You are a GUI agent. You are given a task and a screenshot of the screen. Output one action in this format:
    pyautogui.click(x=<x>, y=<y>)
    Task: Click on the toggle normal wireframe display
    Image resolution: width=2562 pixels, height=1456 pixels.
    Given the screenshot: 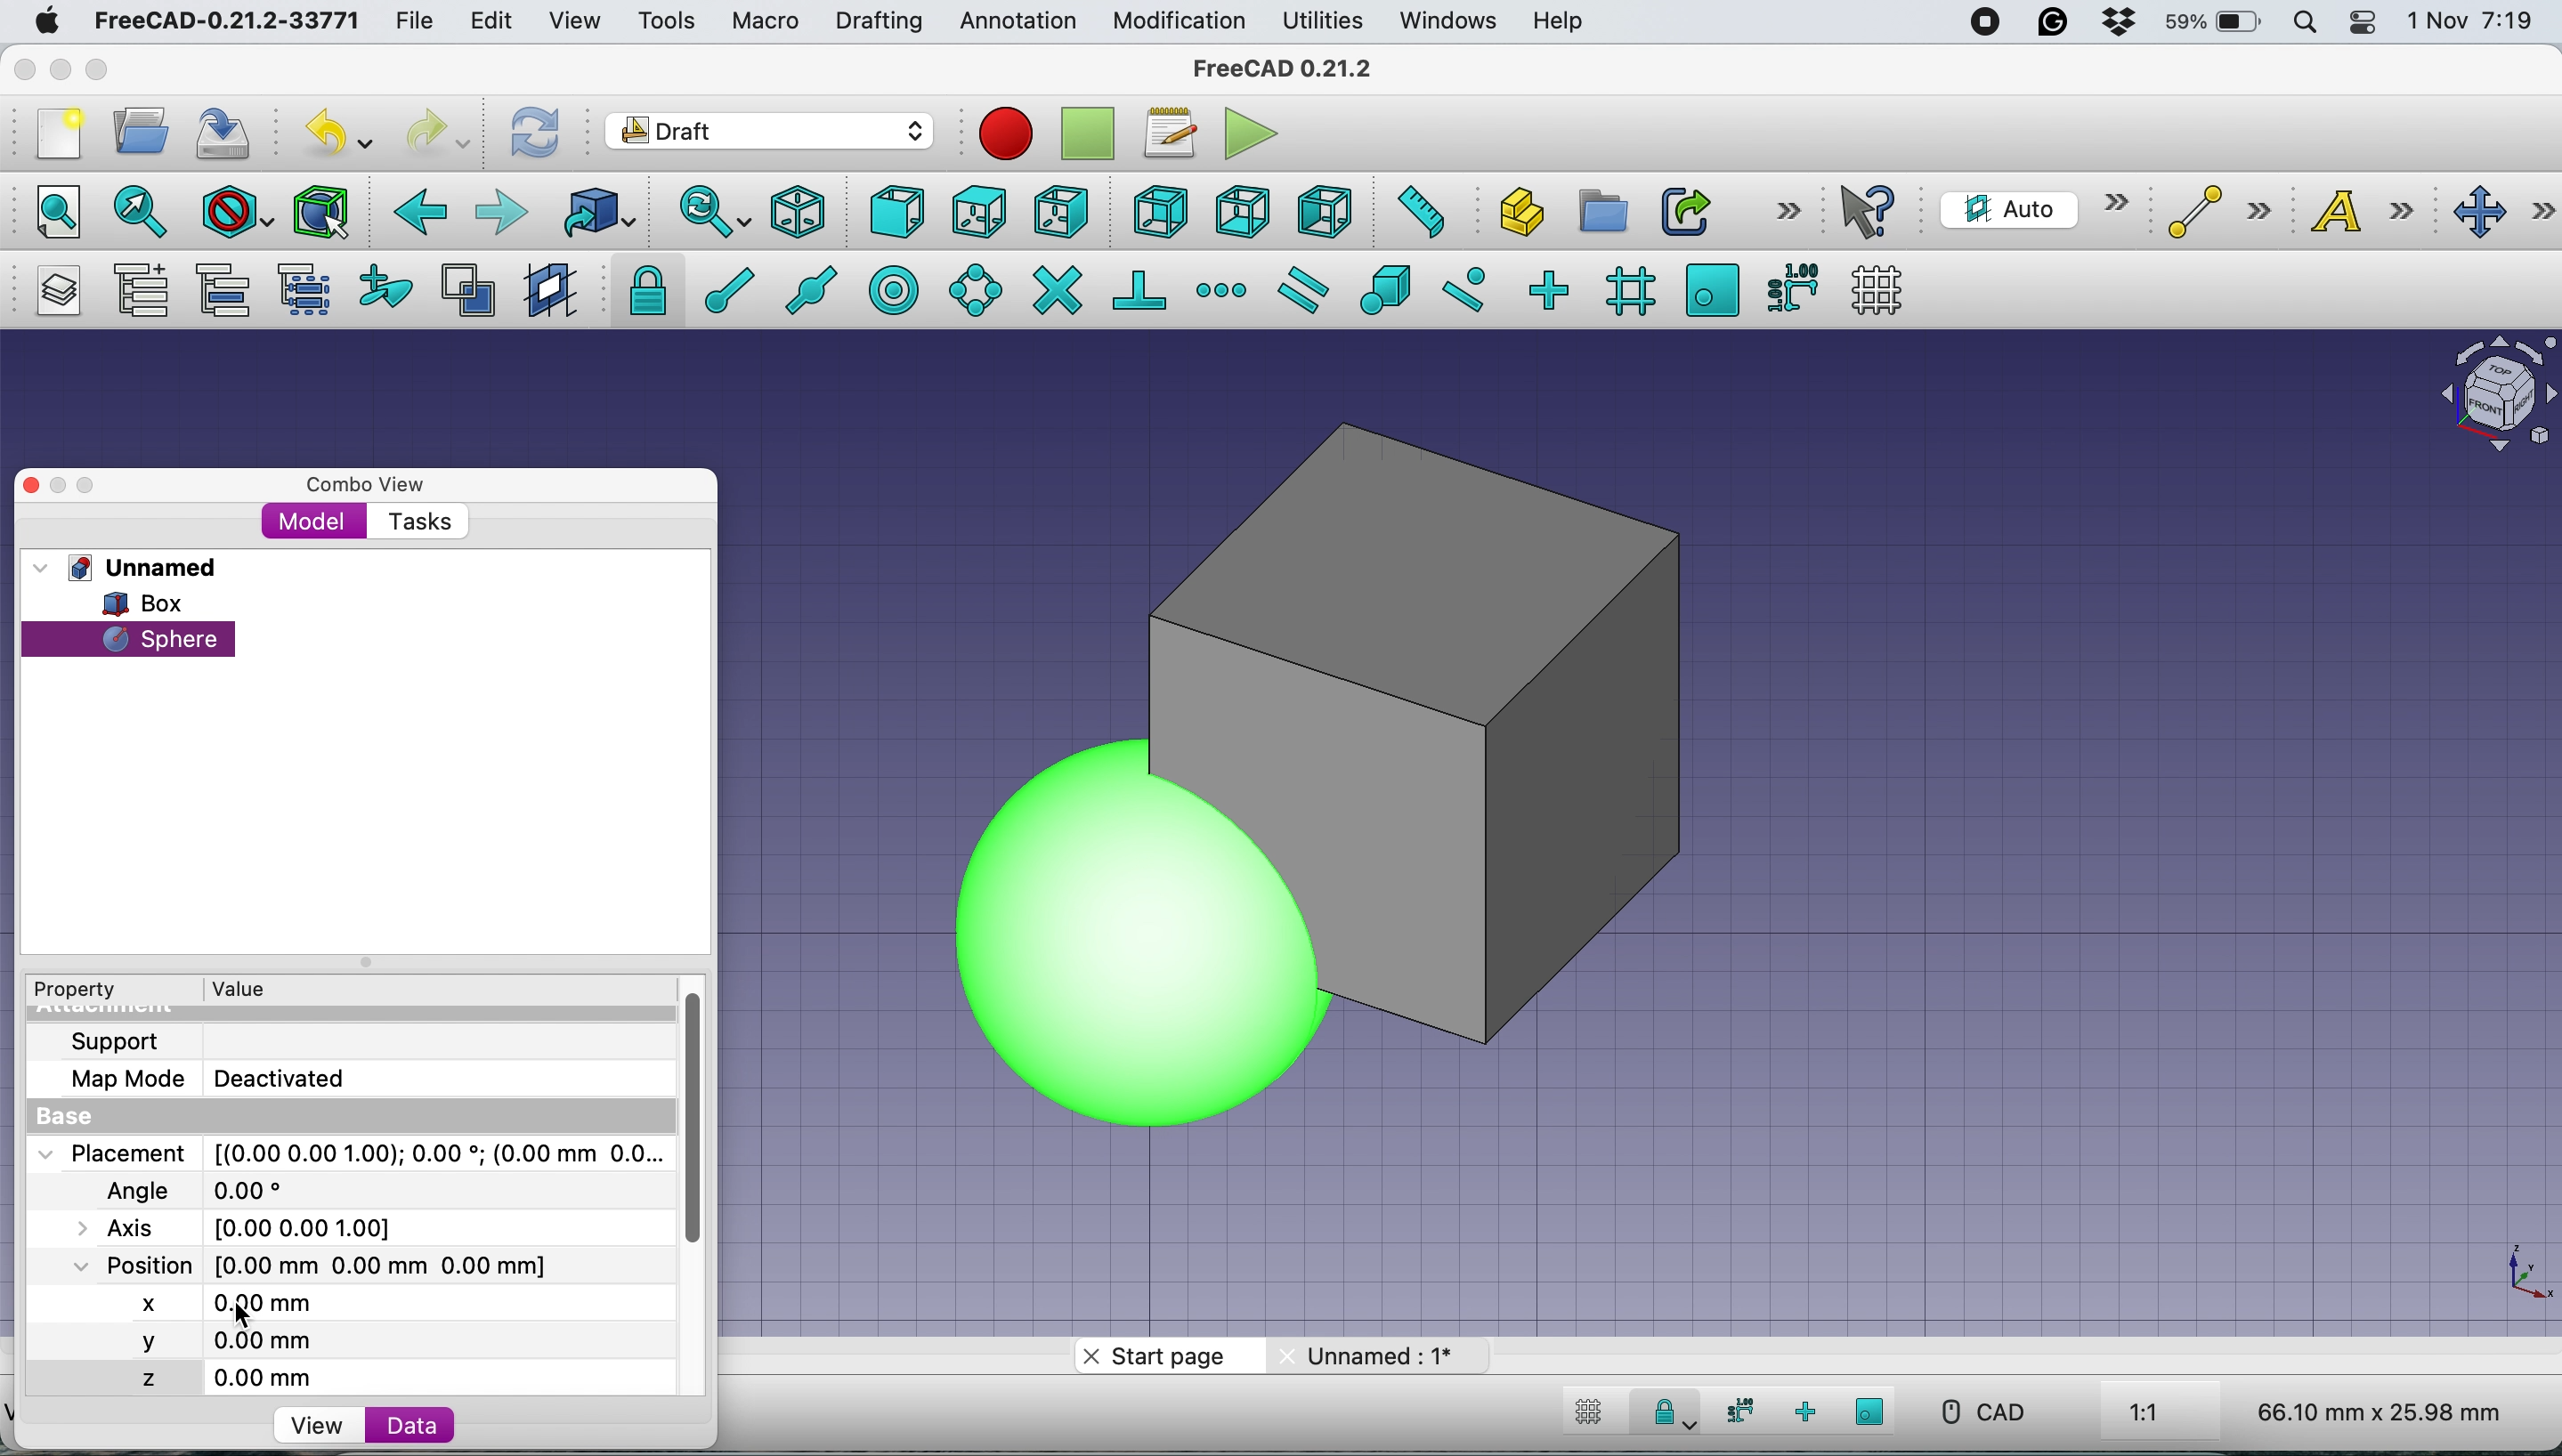 What is the action you would take?
    pyautogui.click(x=471, y=291)
    